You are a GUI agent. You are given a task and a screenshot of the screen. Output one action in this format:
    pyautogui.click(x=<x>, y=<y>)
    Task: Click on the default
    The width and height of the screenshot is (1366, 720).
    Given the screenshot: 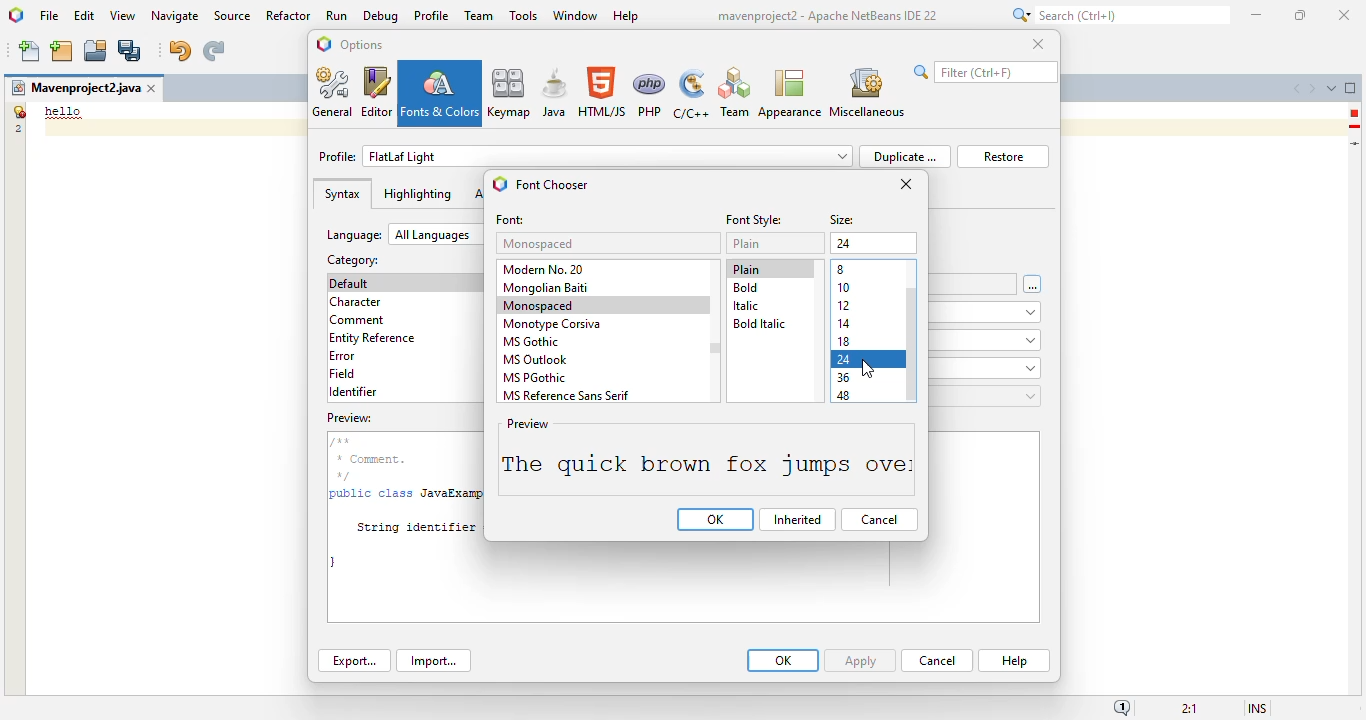 What is the action you would take?
    pyautogui.click(x=350, y=283)
    